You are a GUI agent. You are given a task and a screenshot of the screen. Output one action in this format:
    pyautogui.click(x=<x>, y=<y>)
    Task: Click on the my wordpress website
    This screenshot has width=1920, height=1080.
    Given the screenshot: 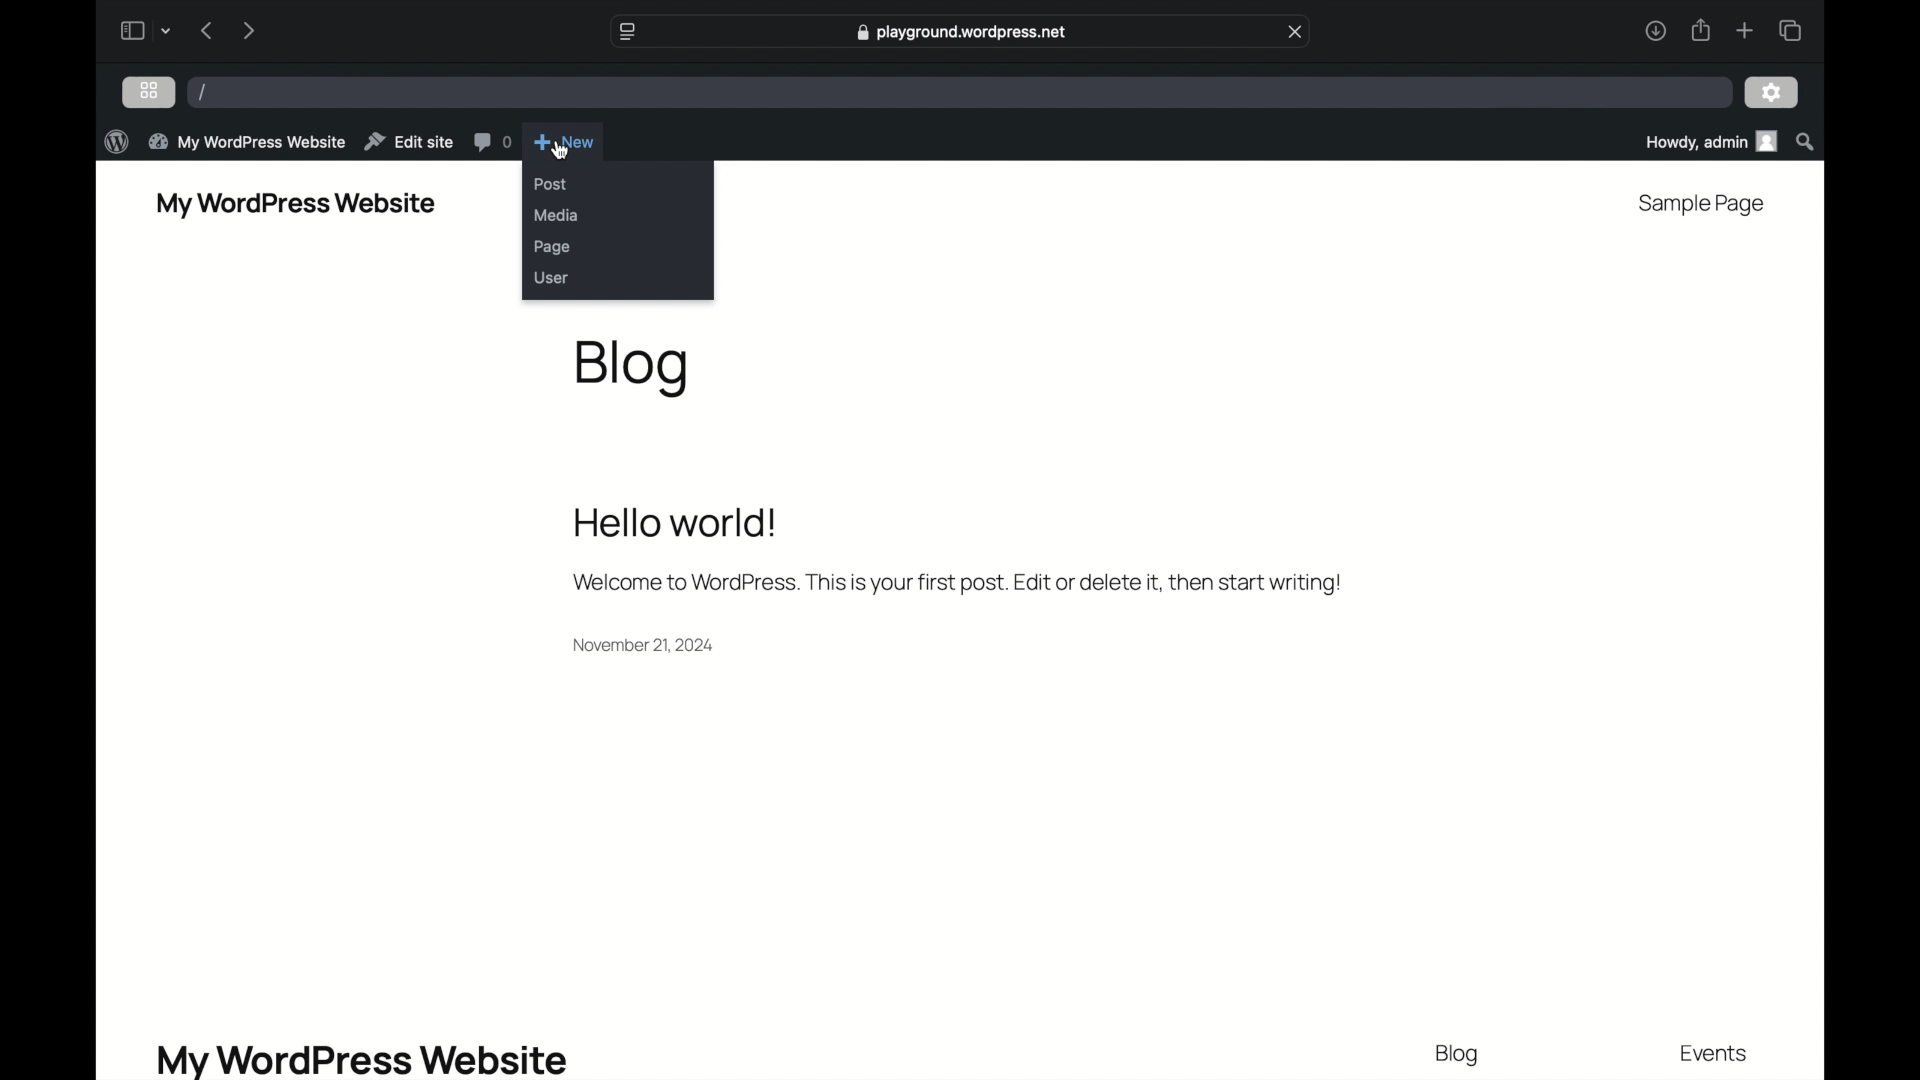 What is the action you would take?
    pyautogui.click(x=246, y=142)
    